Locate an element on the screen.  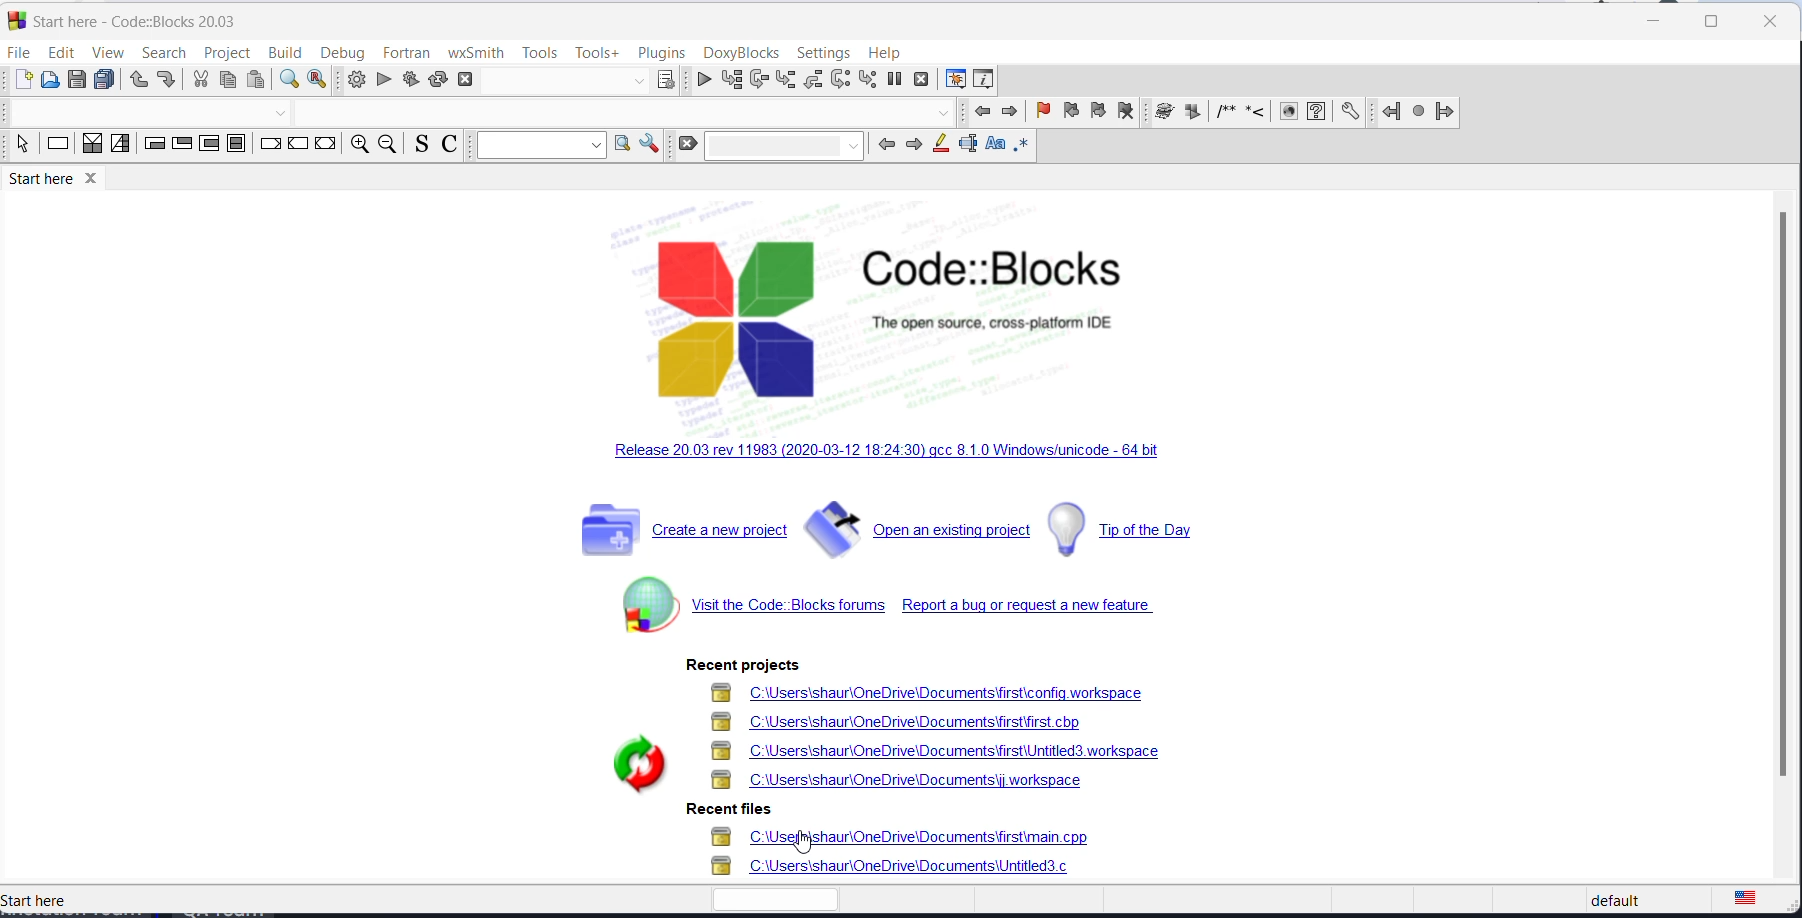
help is located at coordinates (887, 53).